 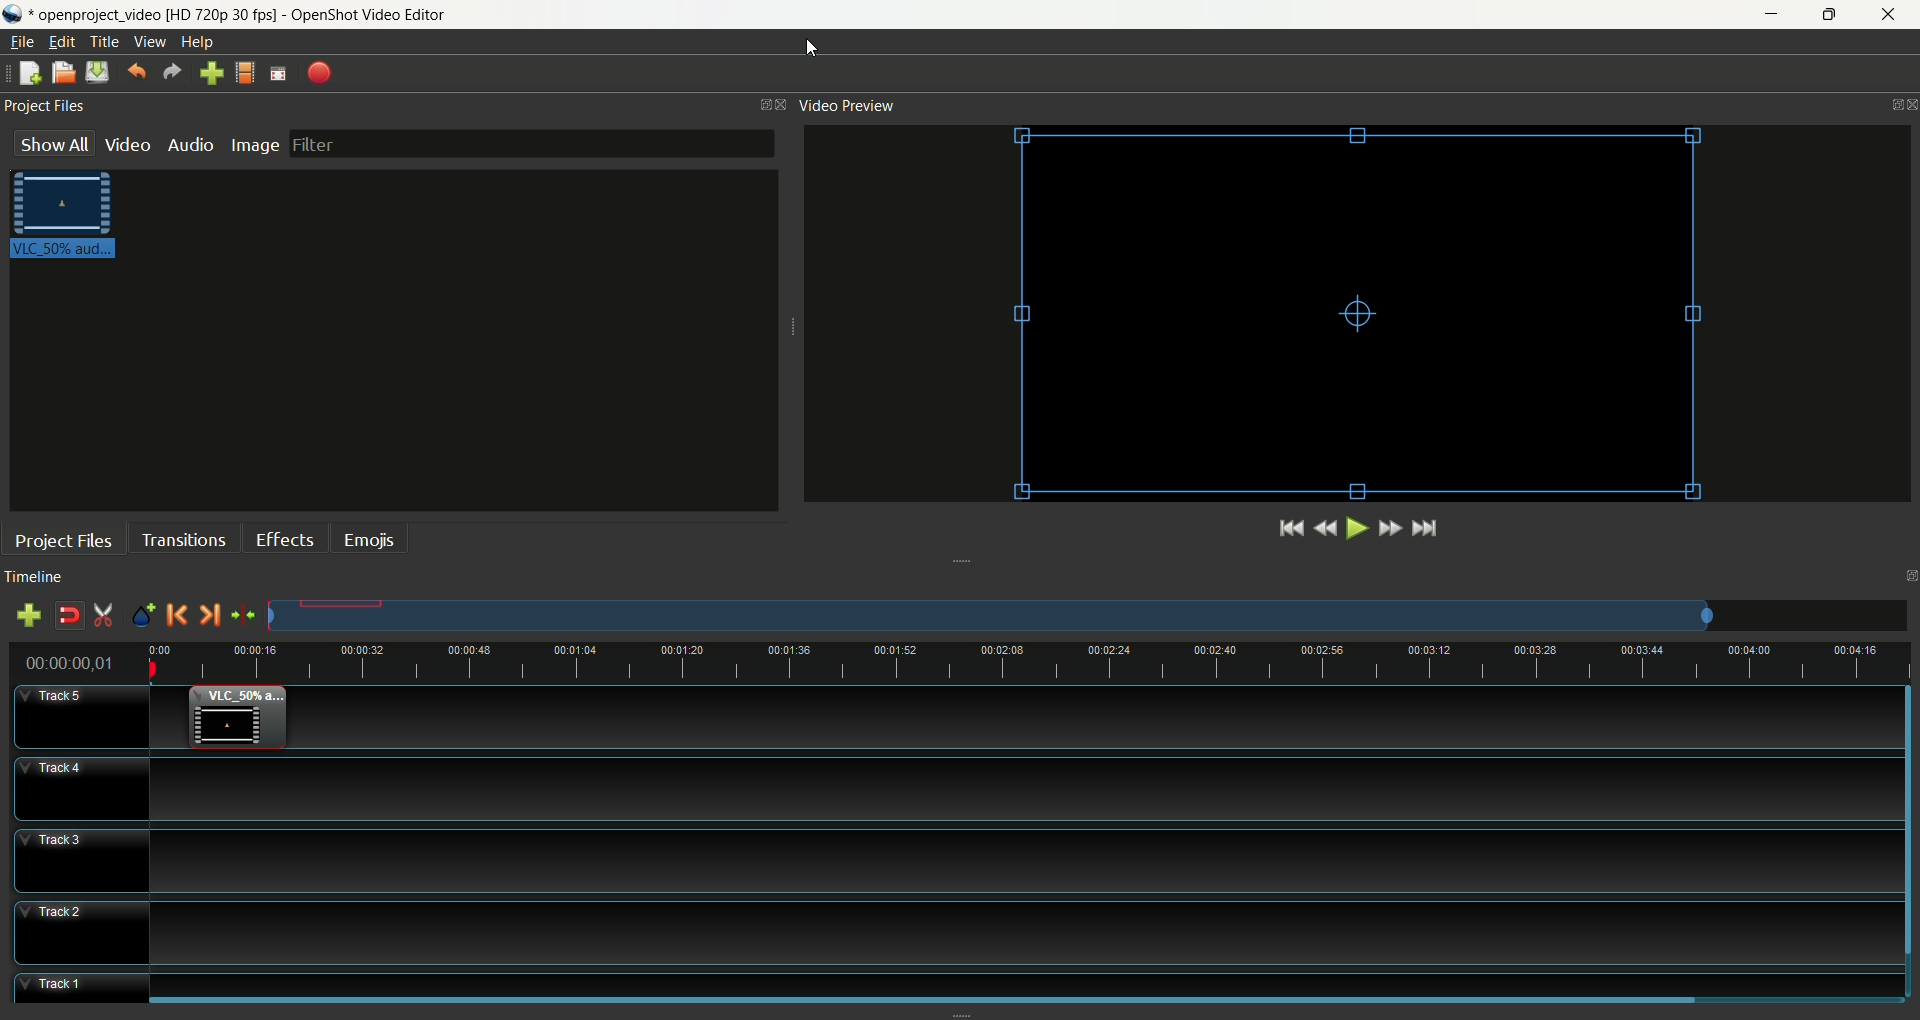 I want to click on file, so click(x=23, y=42).